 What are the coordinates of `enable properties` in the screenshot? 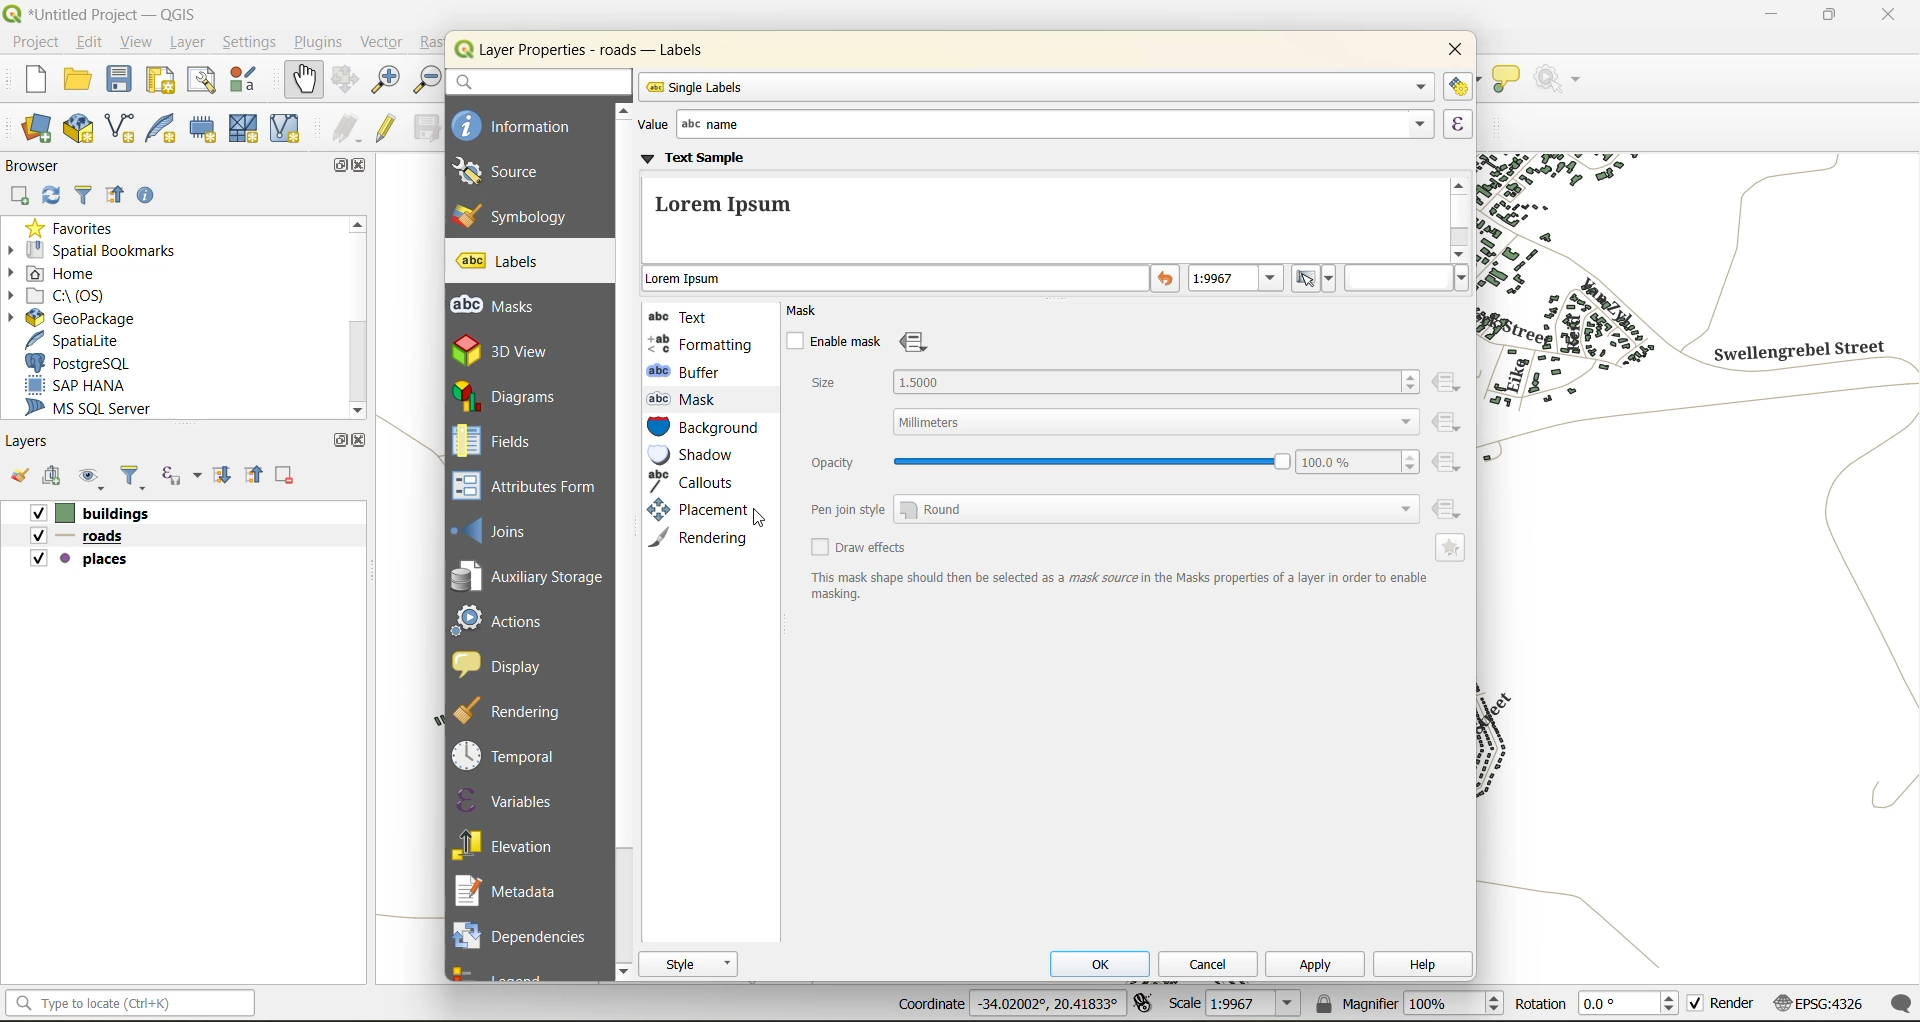 It's located at (149, 196).